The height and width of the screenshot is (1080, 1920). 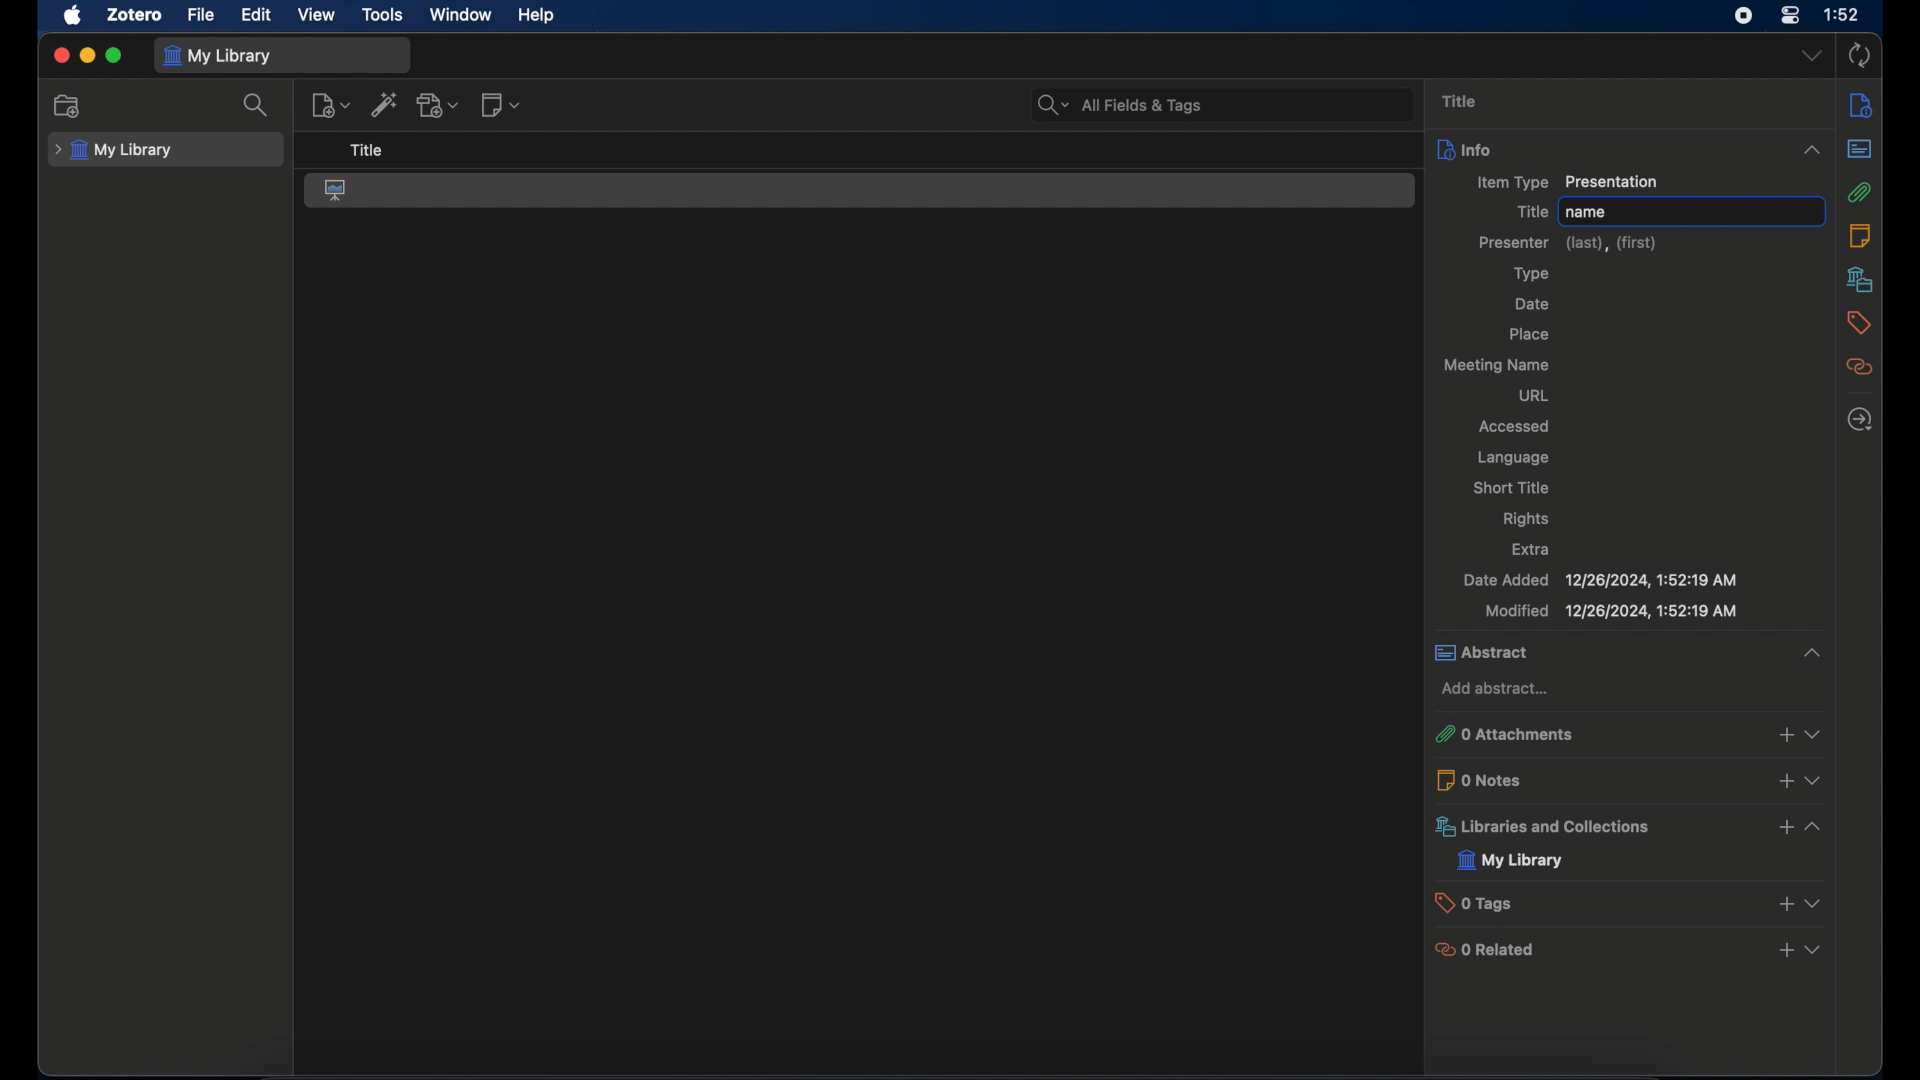 What do you see at coordinates (1690, 209) in the screenshot?
I see `name` at bounding box center [1690, 209].